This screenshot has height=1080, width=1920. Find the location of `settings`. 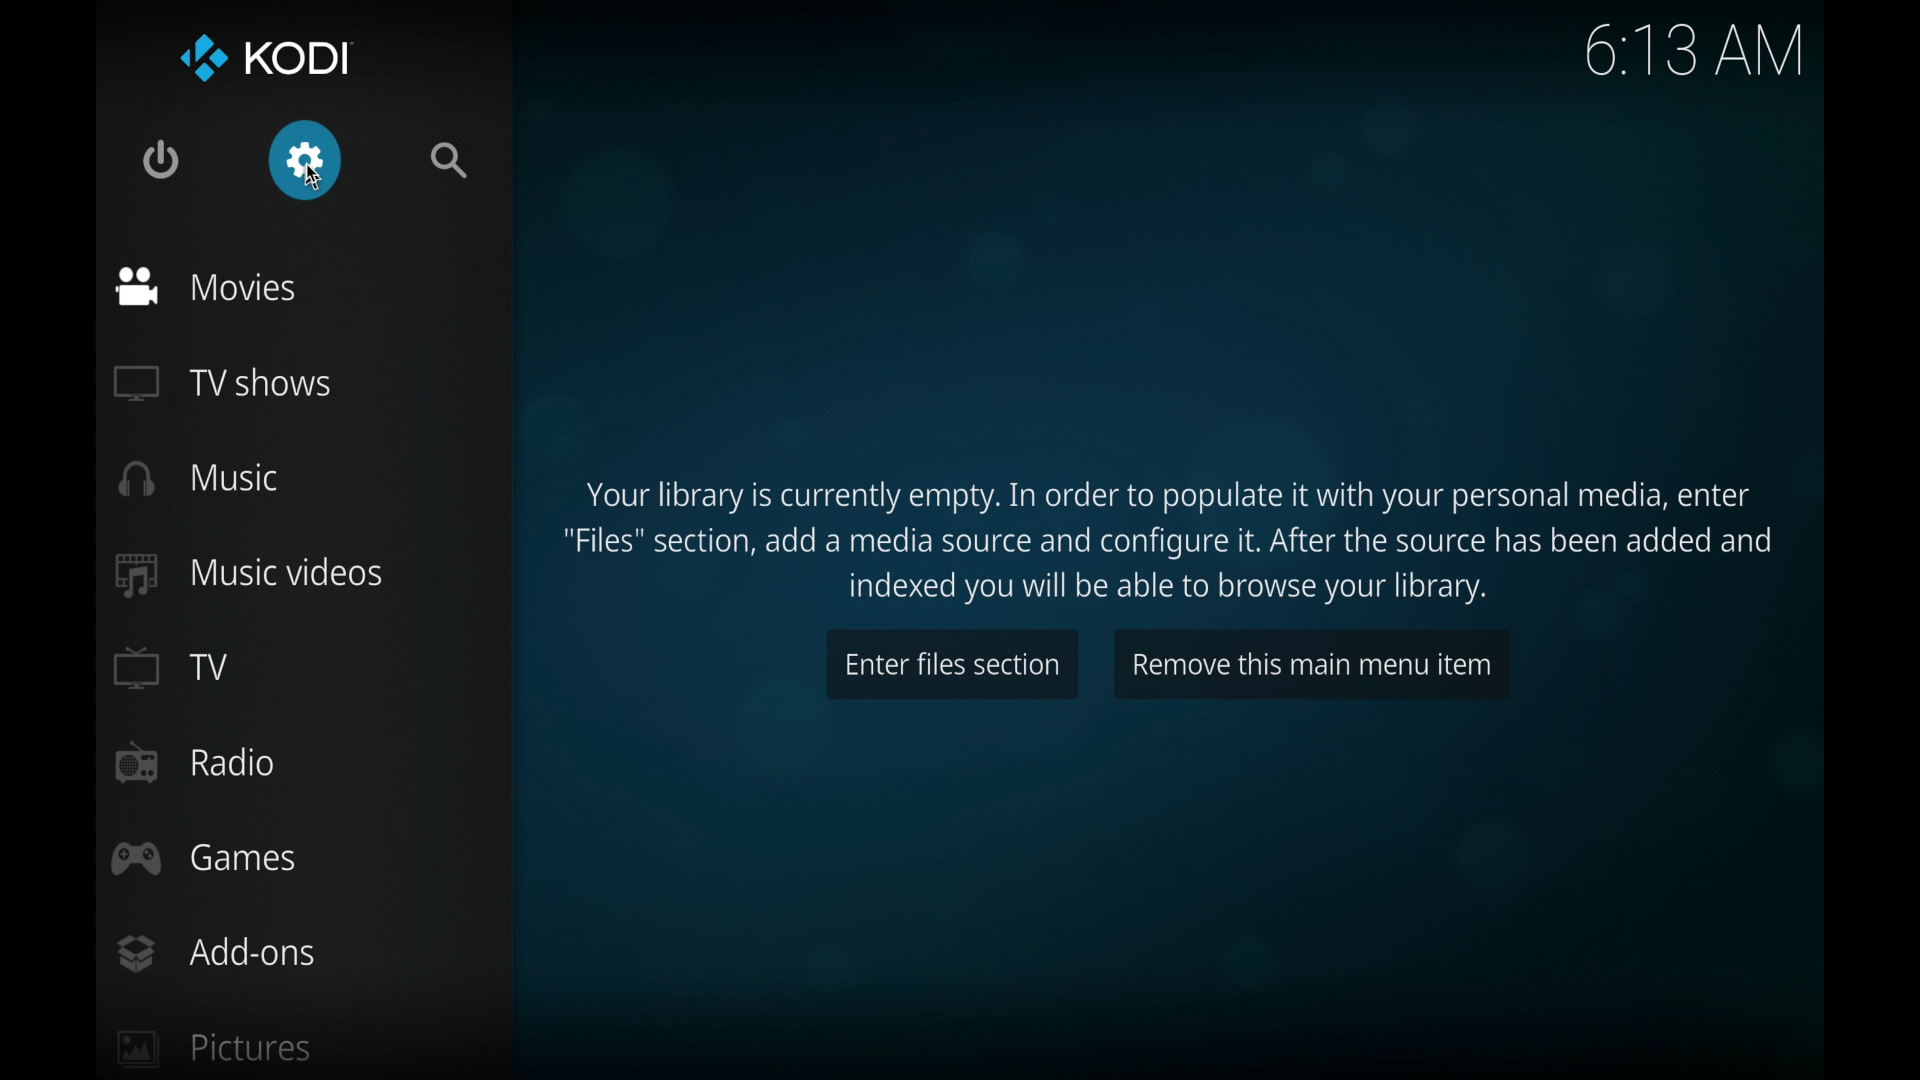

settings is located at coordinates (305, 160).